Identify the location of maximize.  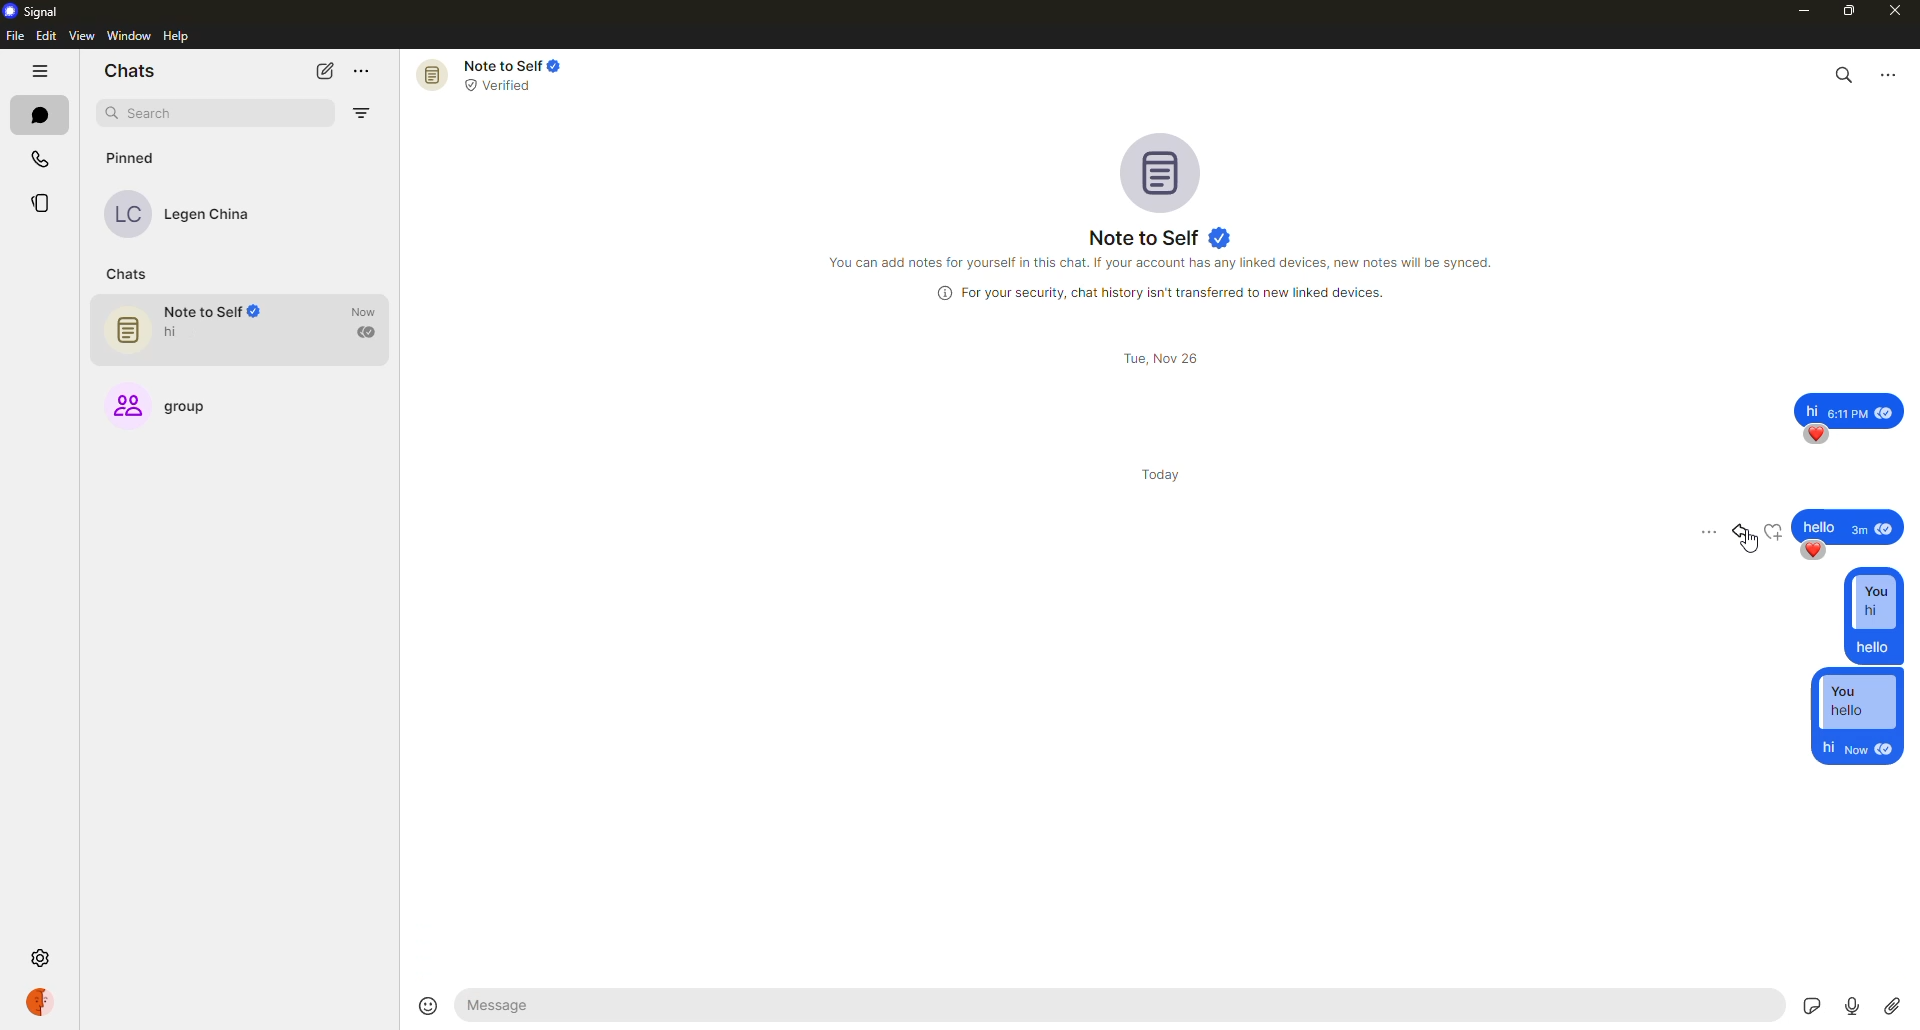
(1844, 13).